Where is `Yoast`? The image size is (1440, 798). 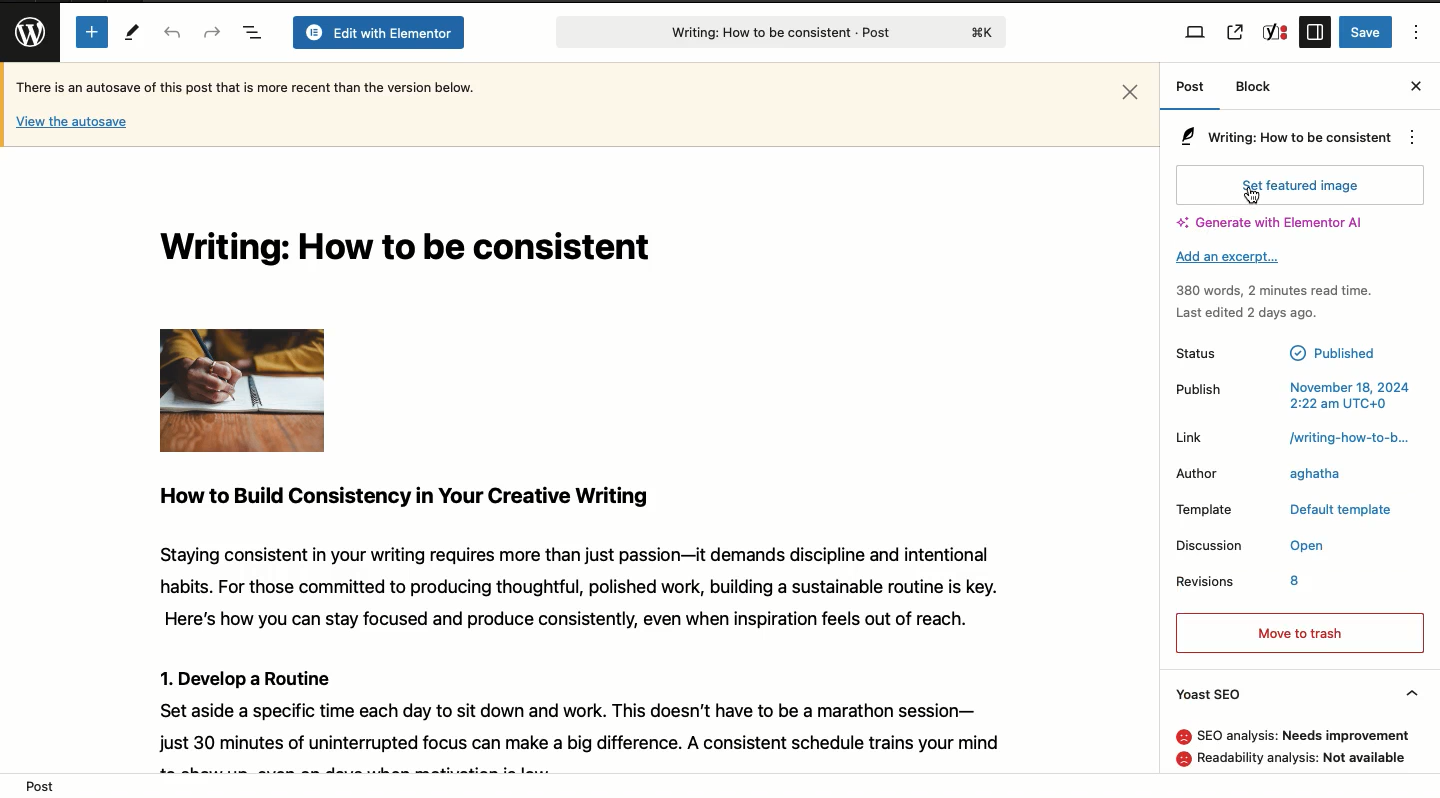 Yoast is located at coordinates (1276, 32).